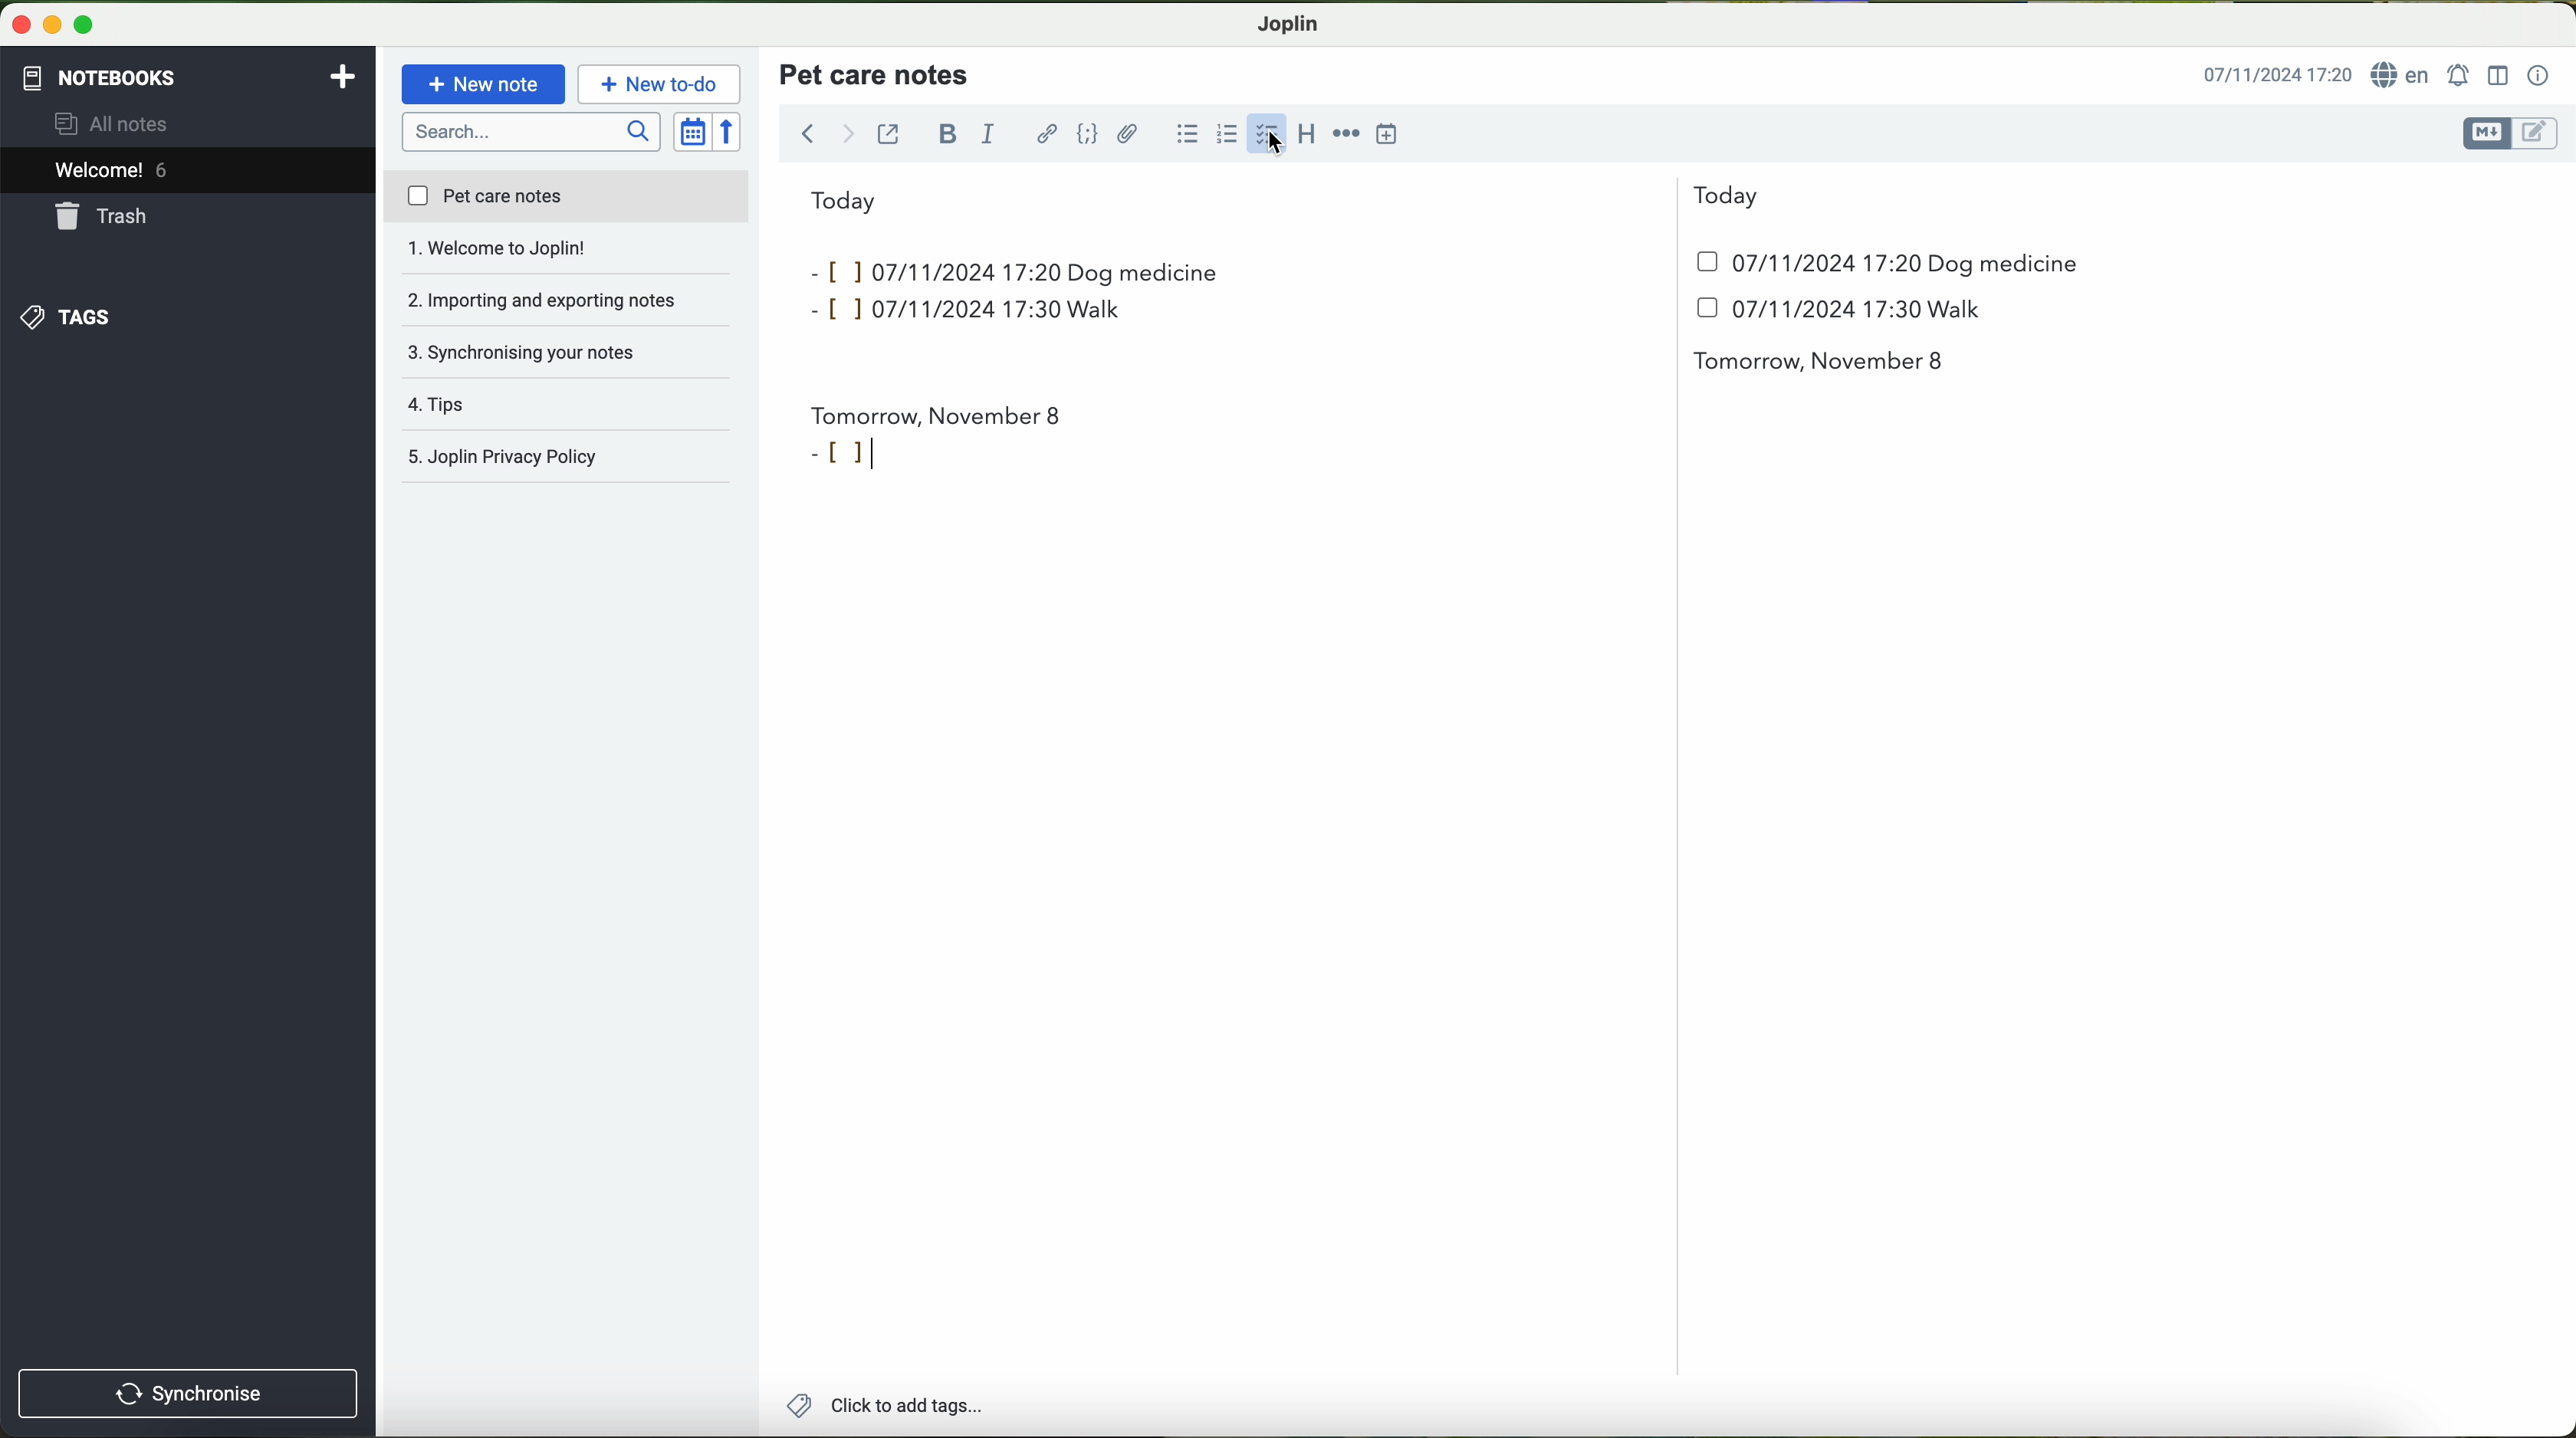  What do you see at coordinates (948, 133) in the screenshot?
I see `bold` at bounding box center [948, 133].